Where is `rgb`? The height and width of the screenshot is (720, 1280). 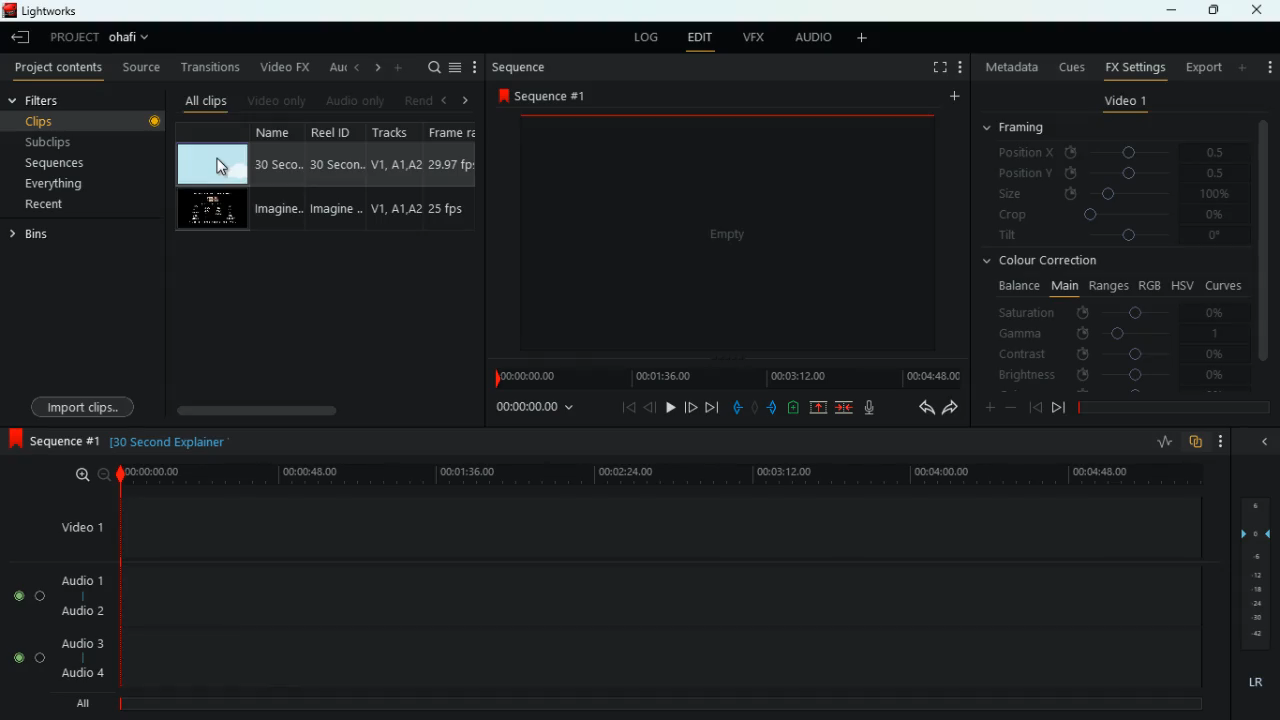 rgb is located at coordinates (1150, 285).